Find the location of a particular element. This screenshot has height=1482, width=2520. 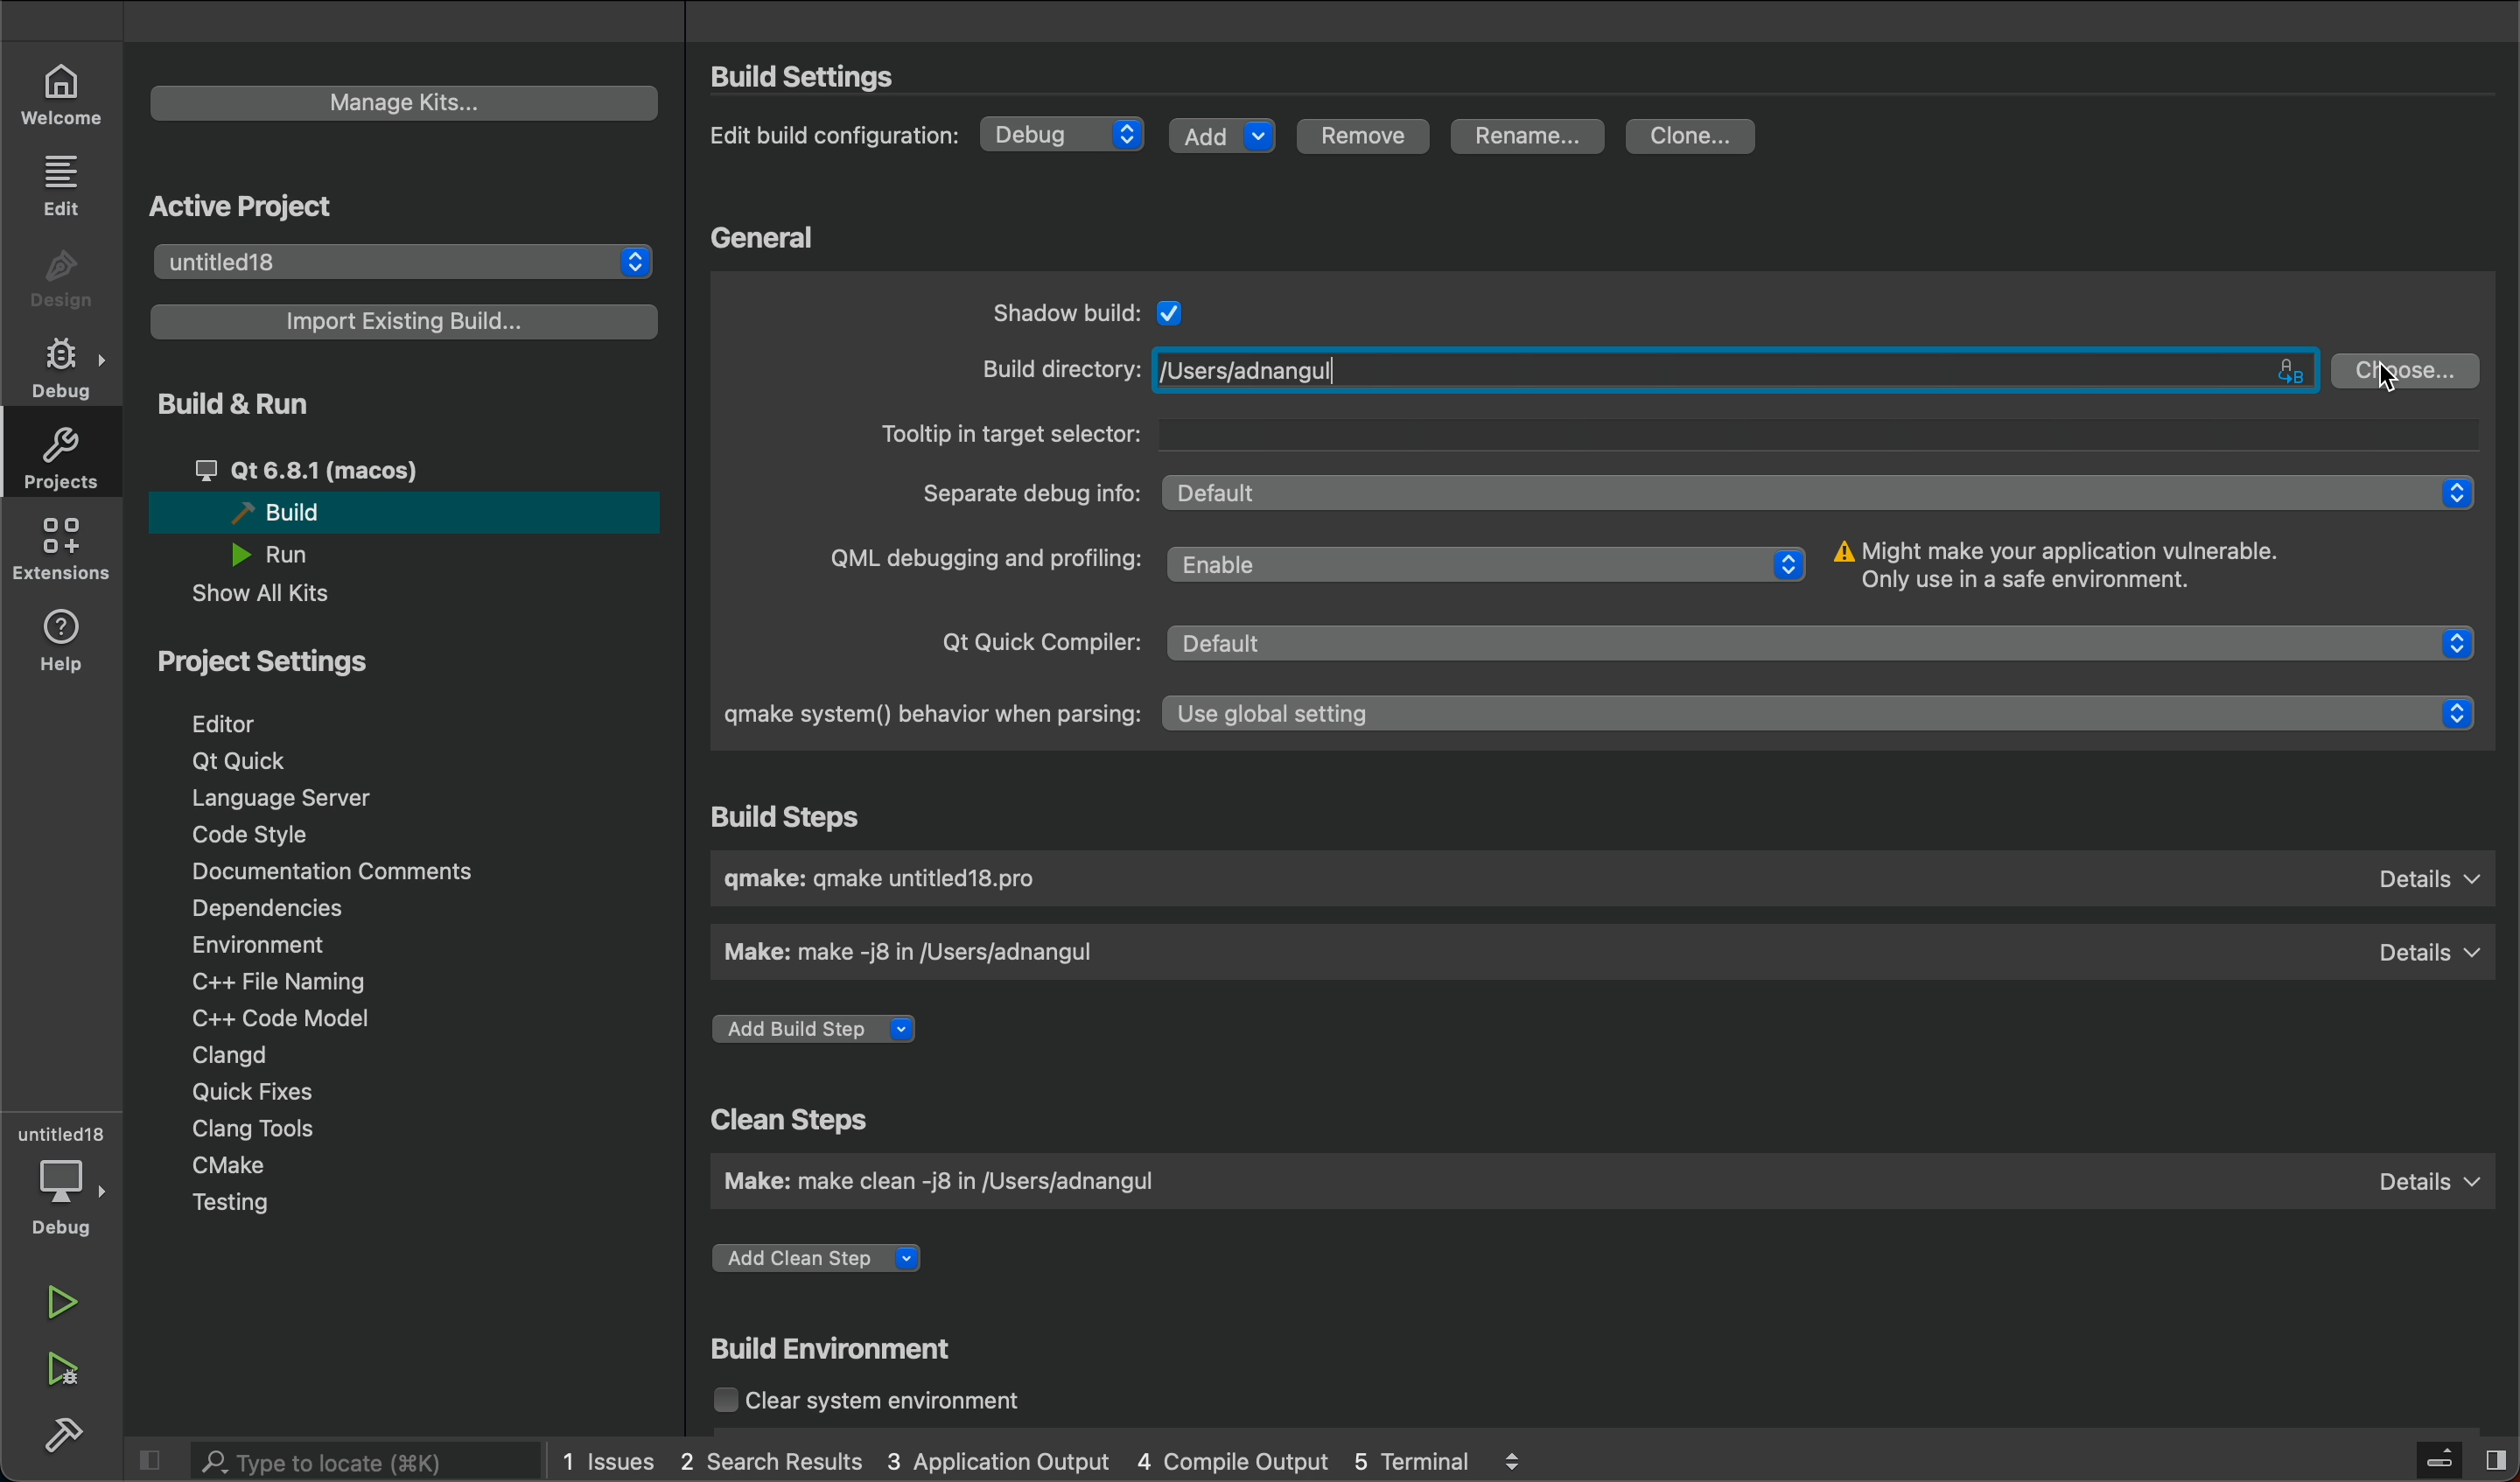

build settings is located at coordinates (842, 77).